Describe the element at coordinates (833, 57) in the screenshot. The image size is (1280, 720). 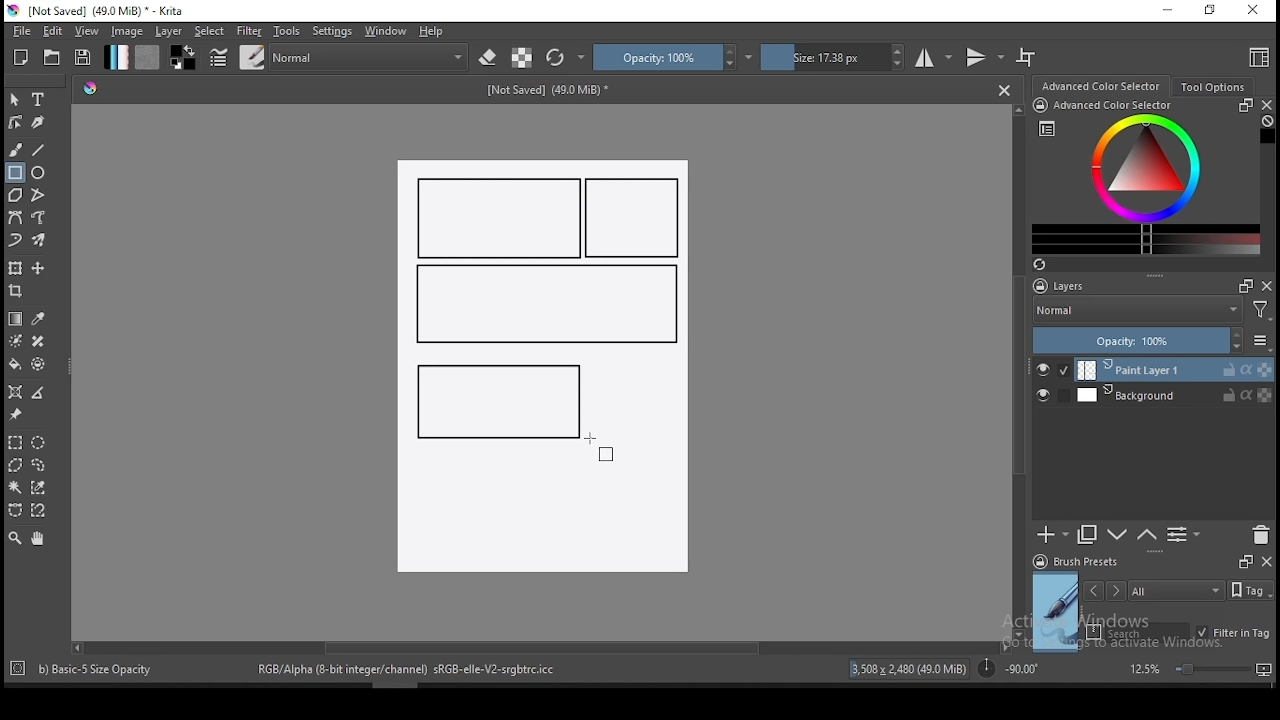
I see `size` at that location.